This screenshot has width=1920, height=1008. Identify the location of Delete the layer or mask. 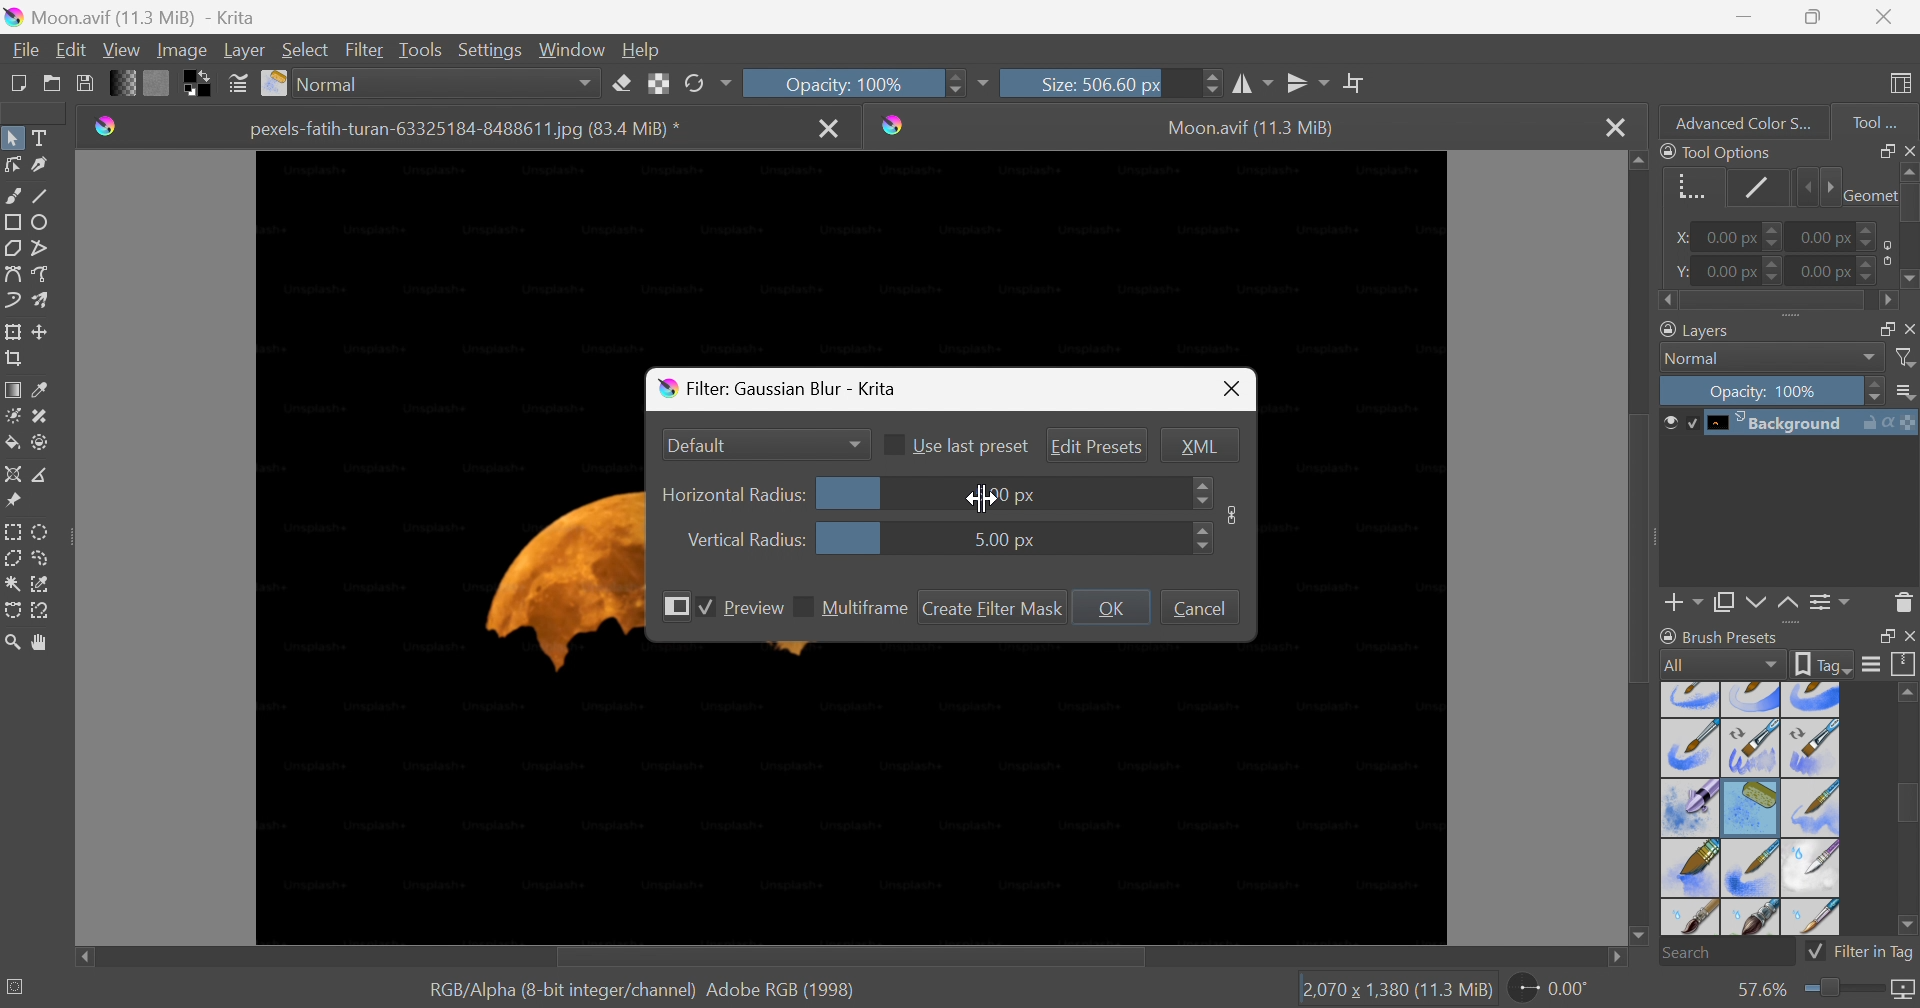
(1904, 606).